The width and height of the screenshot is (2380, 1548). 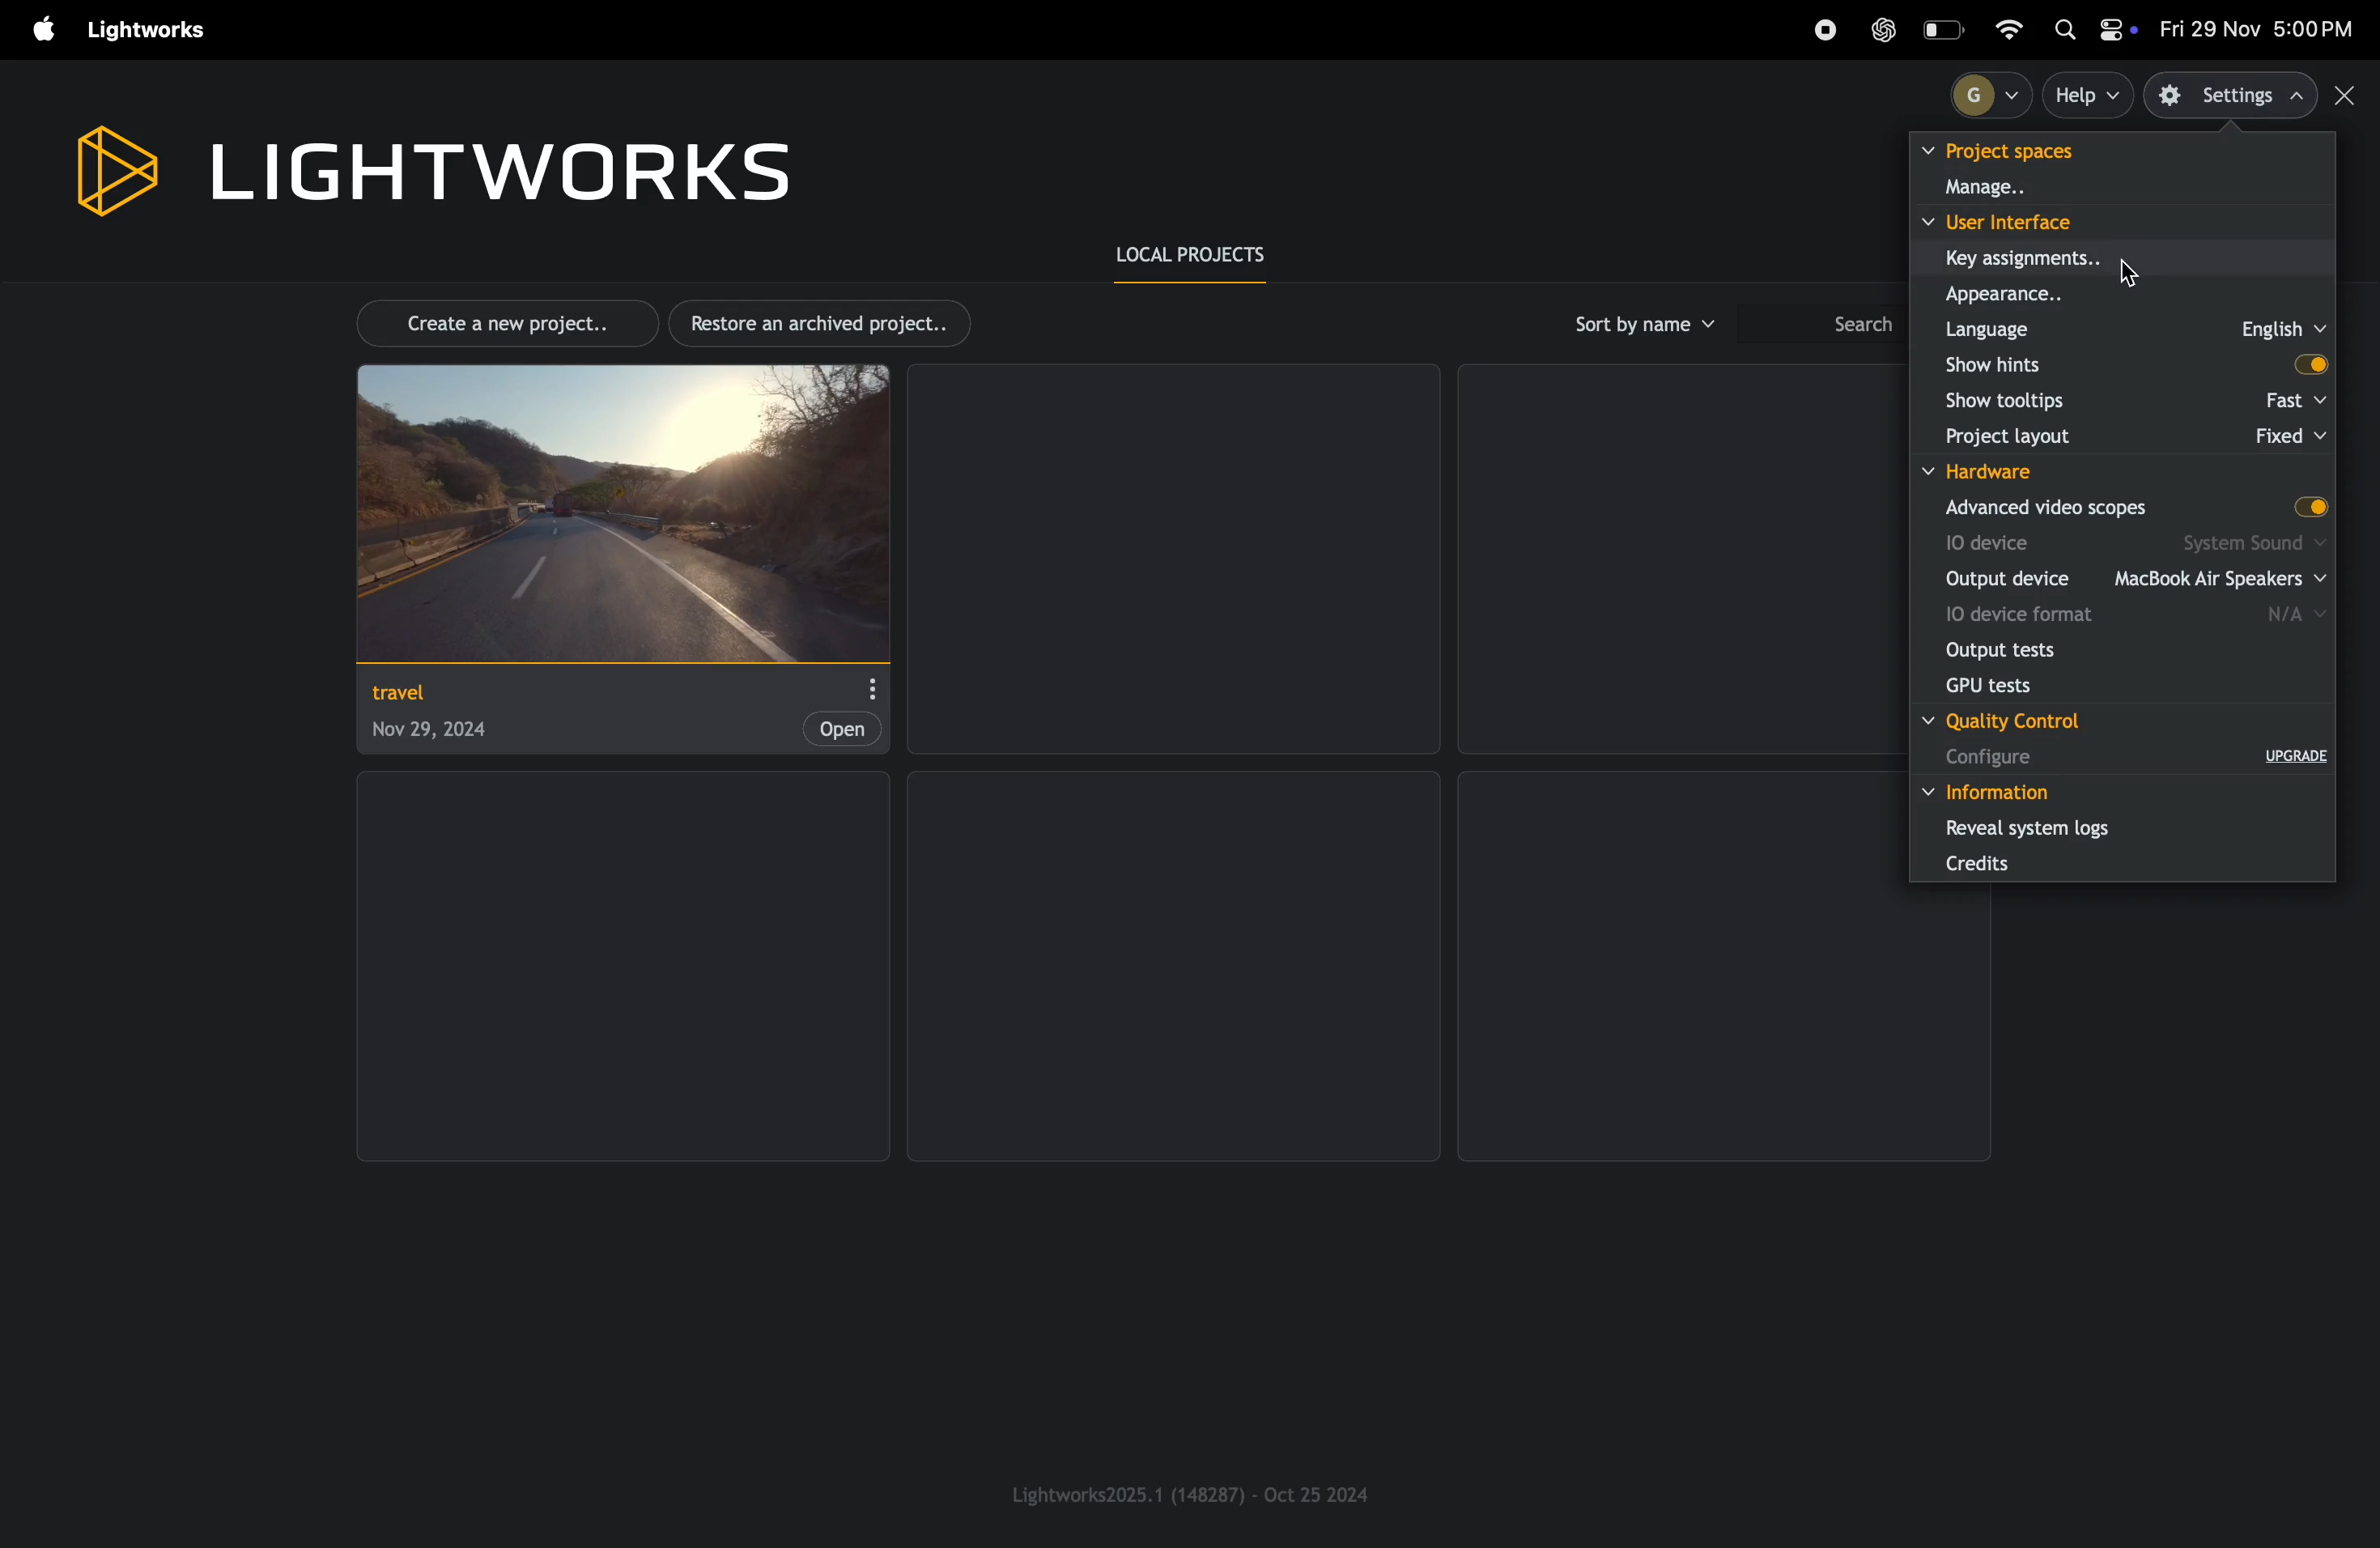 I want to click on manage, so click(x=2037, y=190).